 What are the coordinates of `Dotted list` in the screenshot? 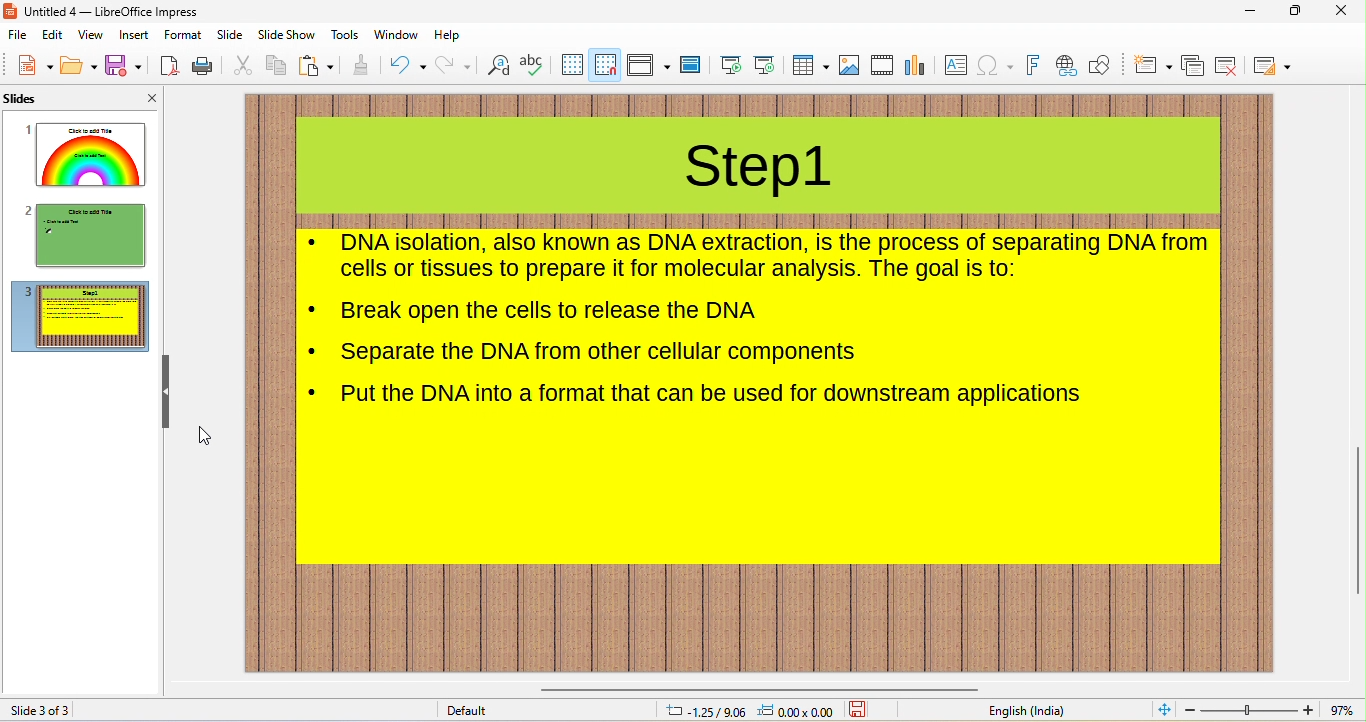 It's located at (314, 309).